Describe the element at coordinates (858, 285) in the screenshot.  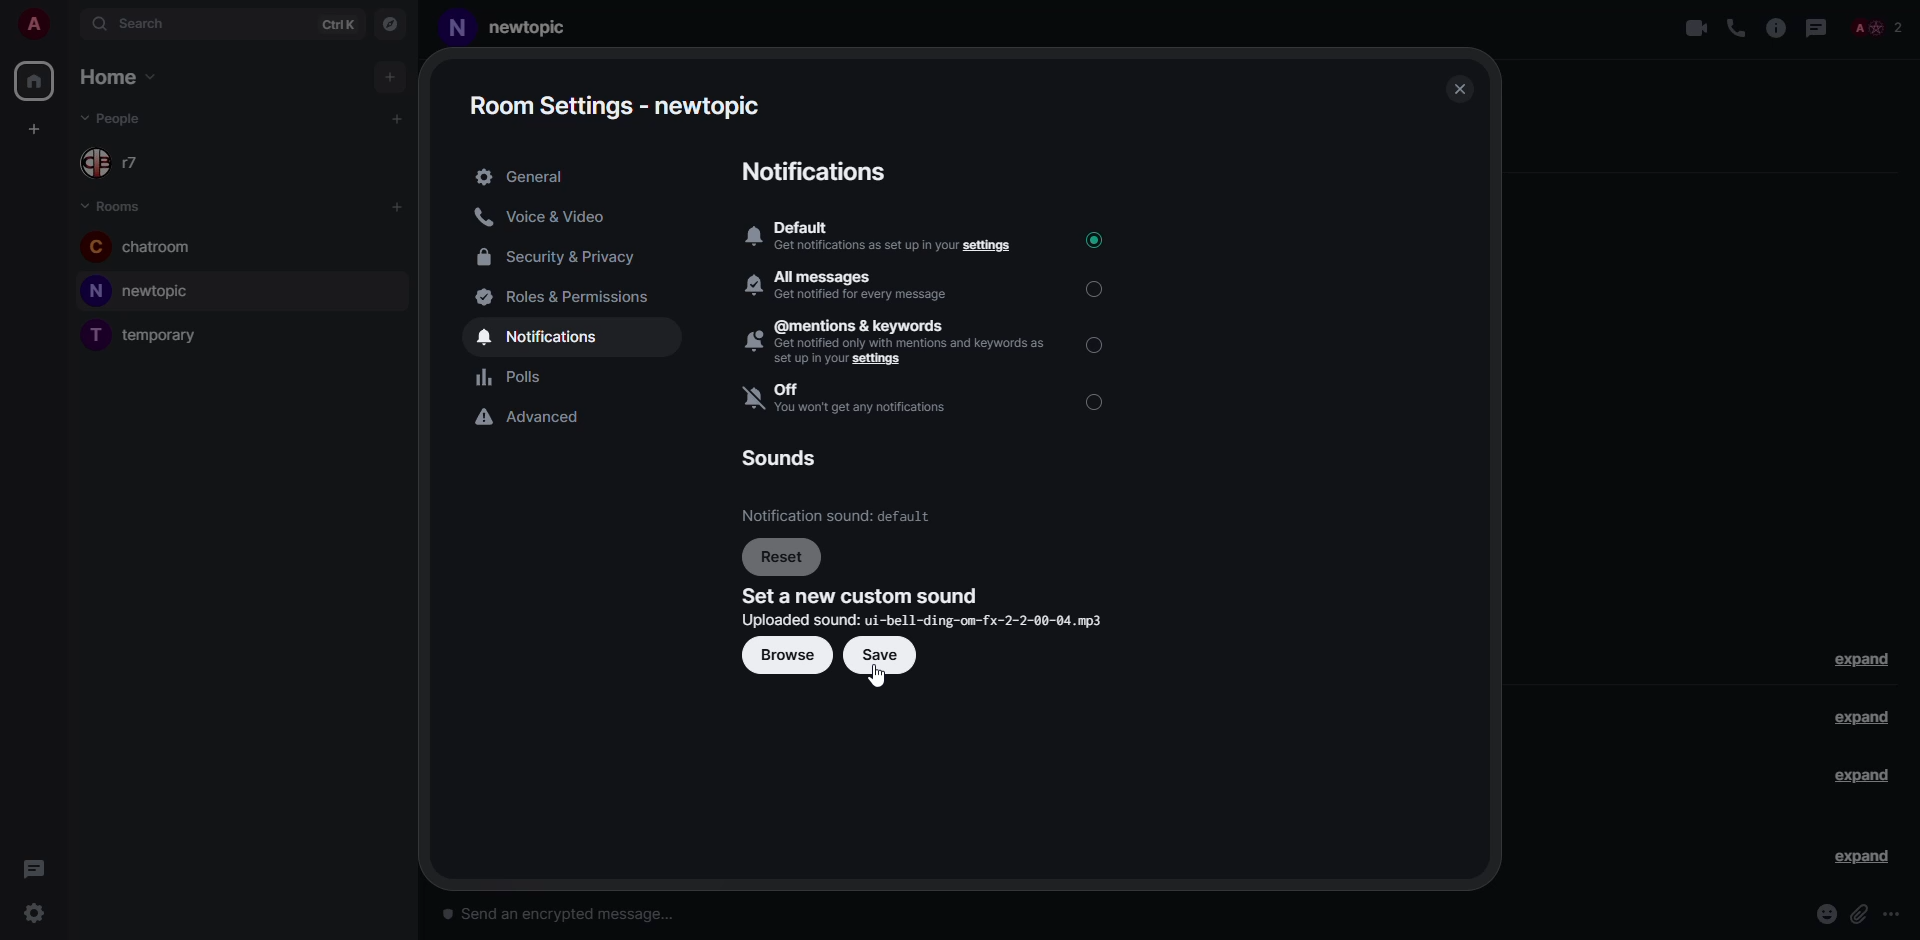
I see `All messagesBh Got acrid avy mikes` at that location.